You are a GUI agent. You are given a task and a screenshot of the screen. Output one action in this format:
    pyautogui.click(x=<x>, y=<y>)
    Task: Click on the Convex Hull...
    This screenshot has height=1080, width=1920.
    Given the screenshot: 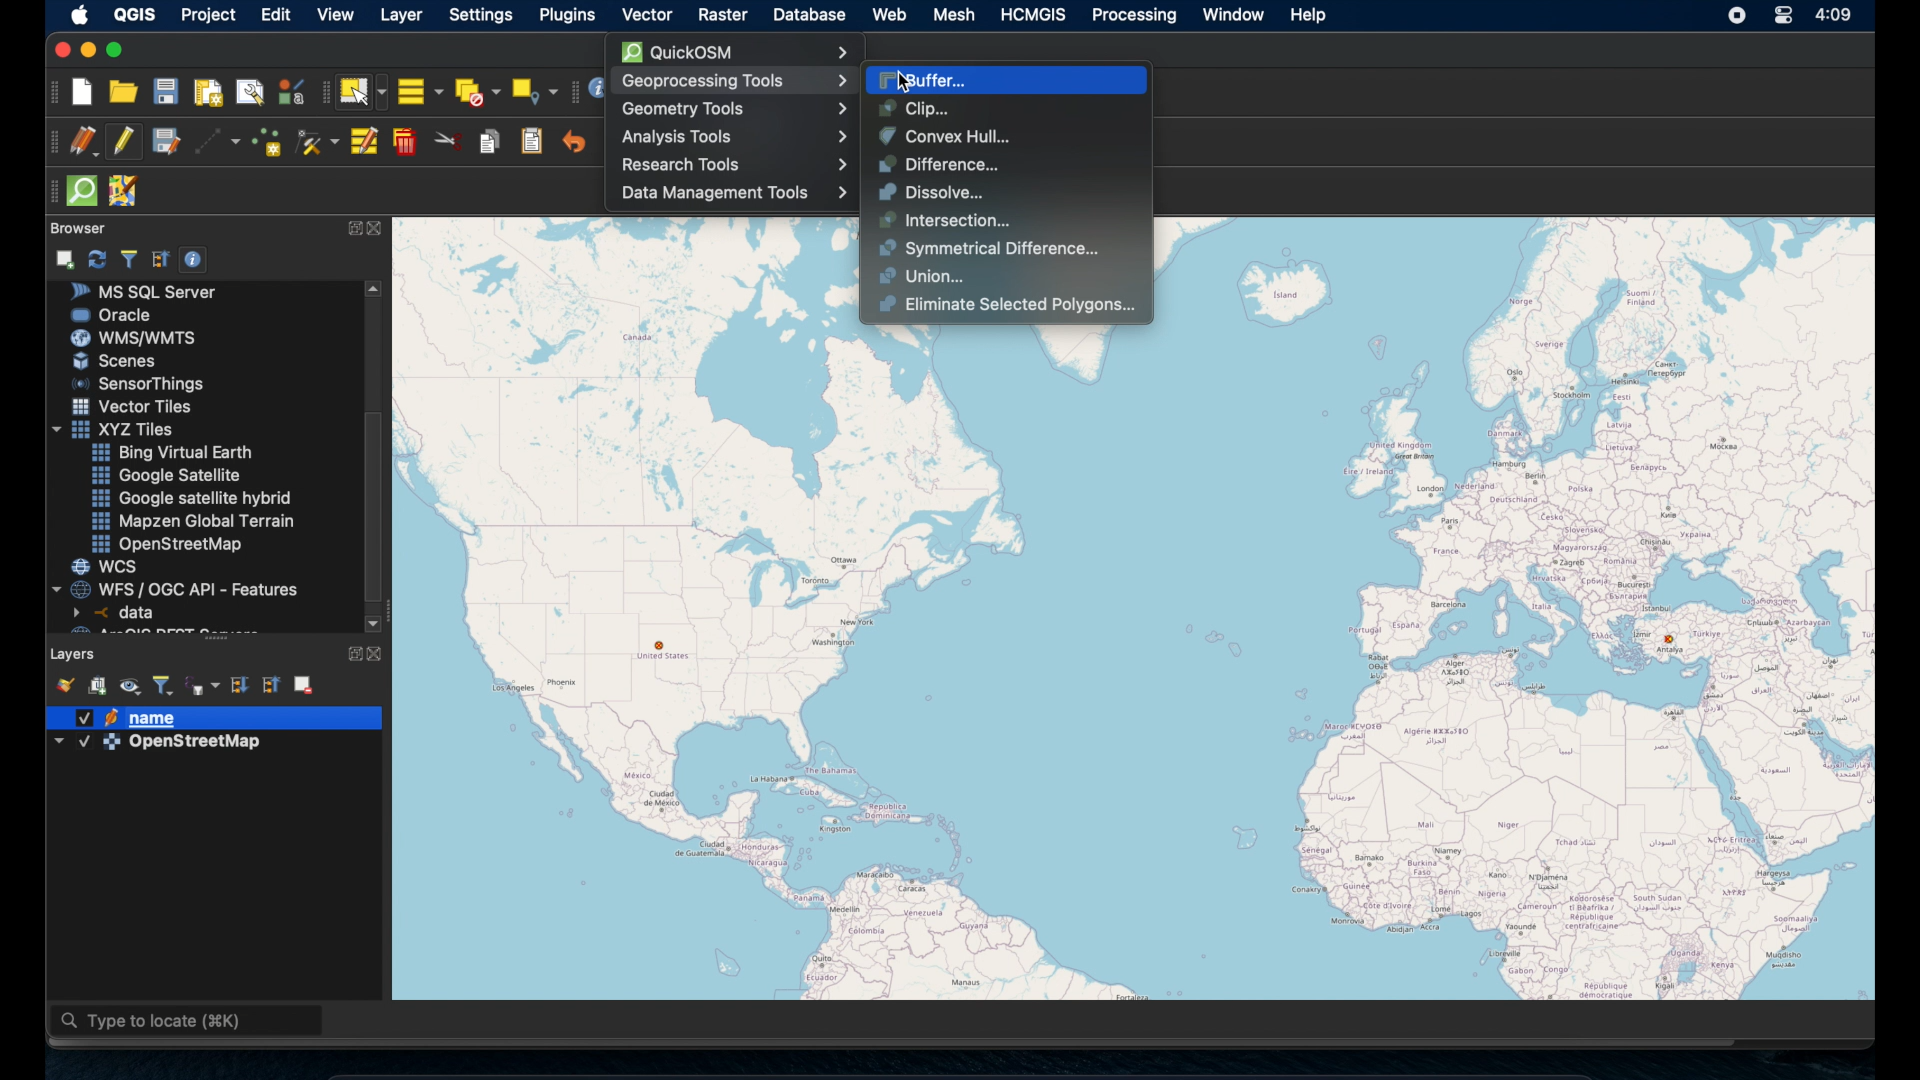 What is the action you would take?
    pyautogui.click(x=945, y=134)
    